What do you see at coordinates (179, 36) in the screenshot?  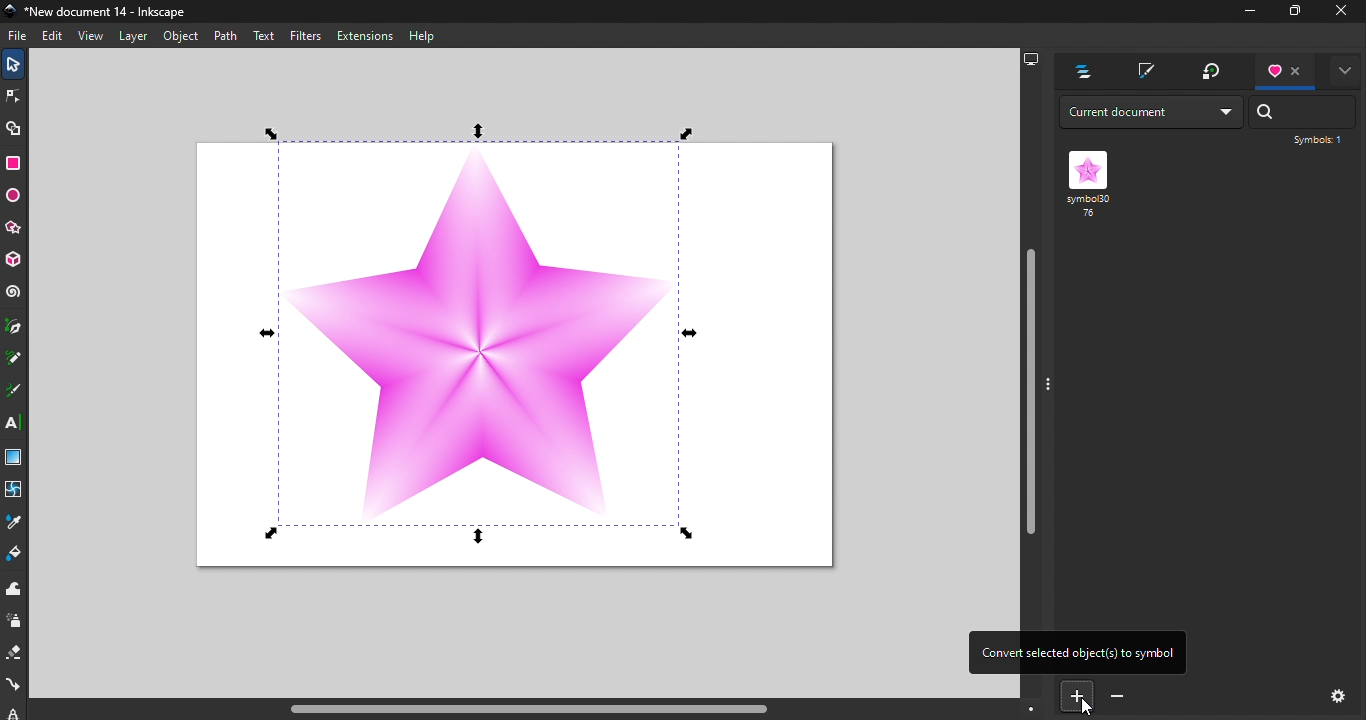 I see `Object` at bounding box center [179, 36].